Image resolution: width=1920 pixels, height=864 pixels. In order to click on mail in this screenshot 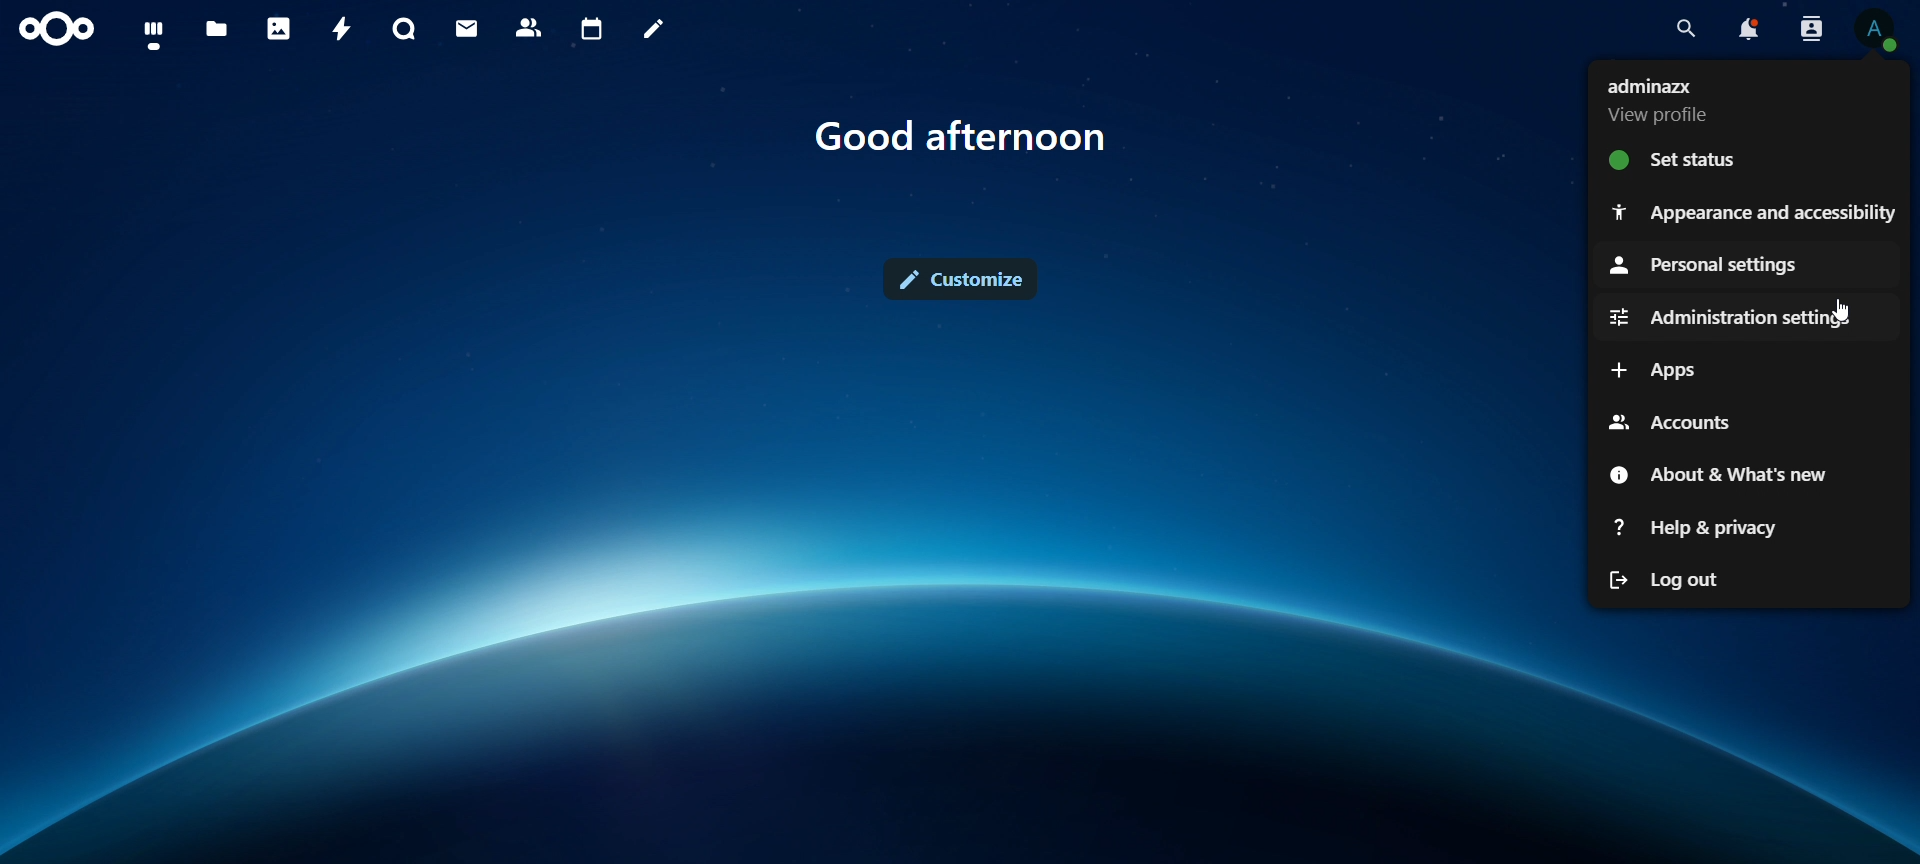, I will do `click(467, 26)`.